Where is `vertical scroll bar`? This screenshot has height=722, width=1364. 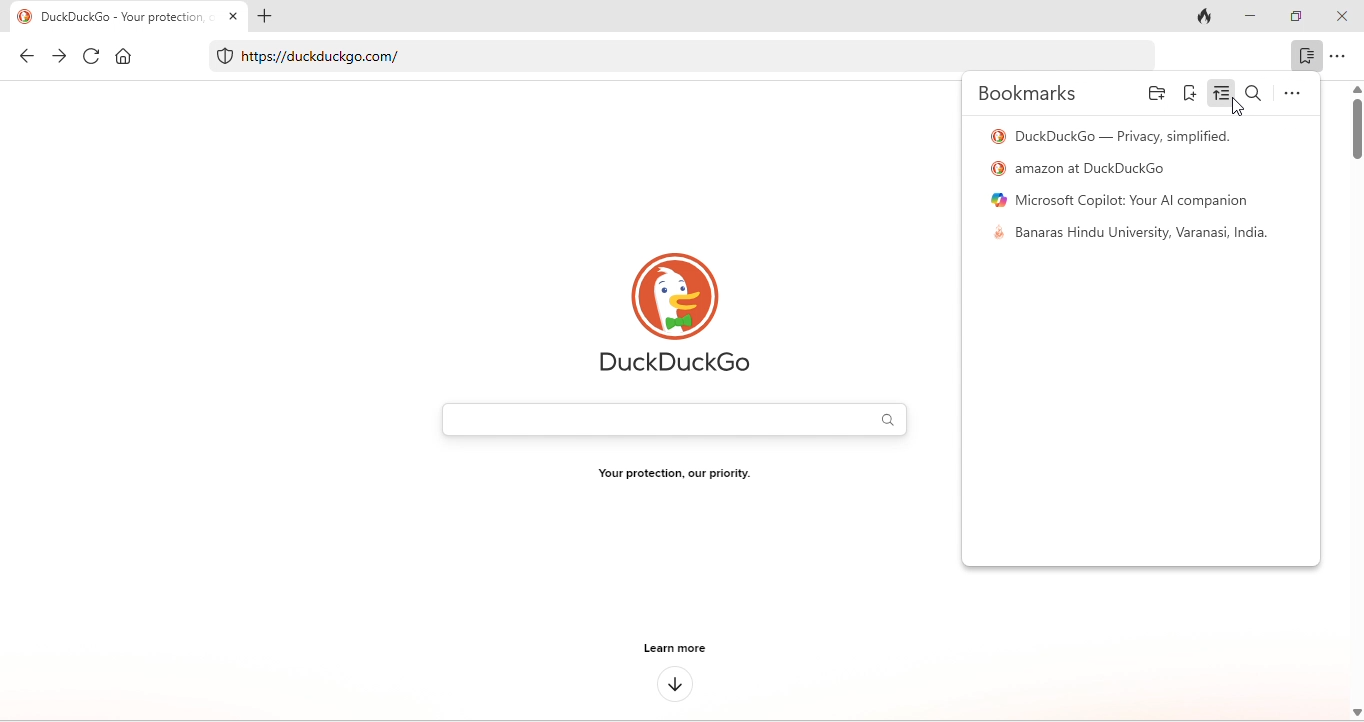
vertical scroll bar is located at coordinates (1354, 123).